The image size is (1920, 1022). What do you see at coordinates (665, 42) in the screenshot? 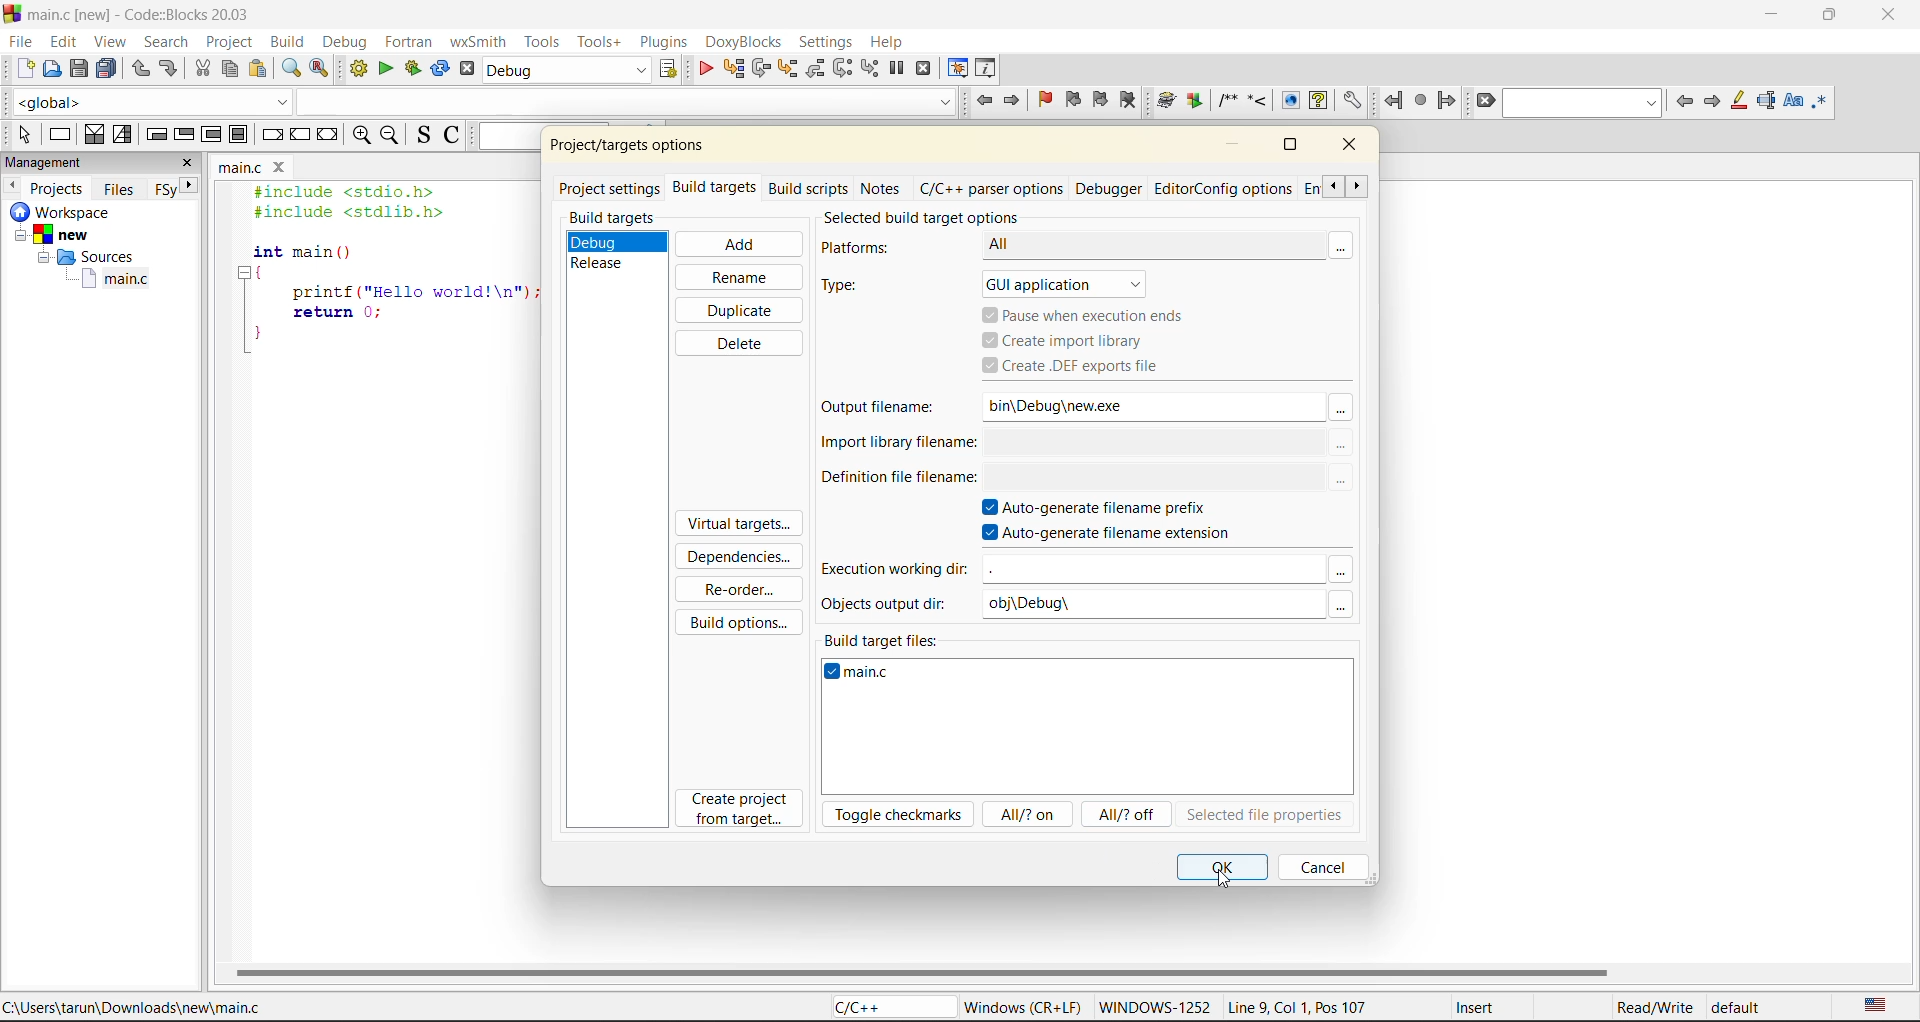
I see `plugins` at bounding box center [665, 42].